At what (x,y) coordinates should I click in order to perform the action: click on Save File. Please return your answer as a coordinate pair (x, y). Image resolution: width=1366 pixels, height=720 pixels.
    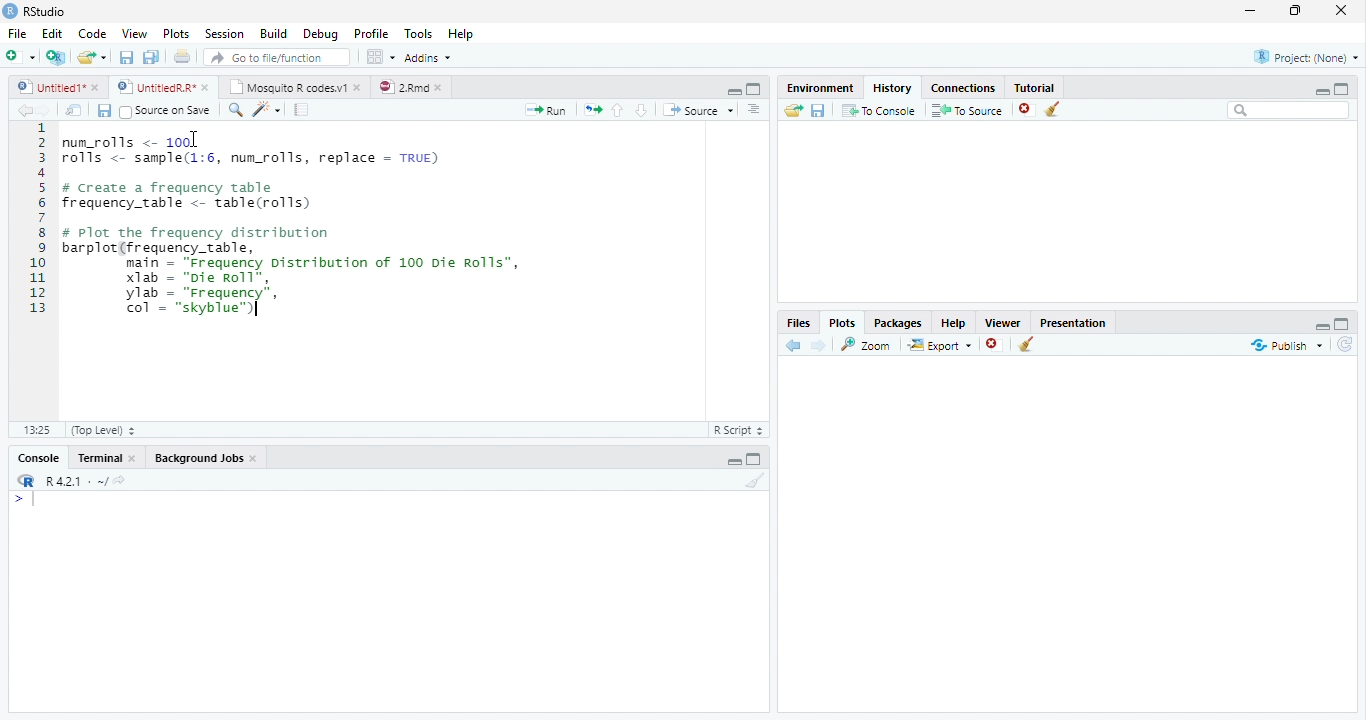
    Looking at the image, I should click on (819, 110).